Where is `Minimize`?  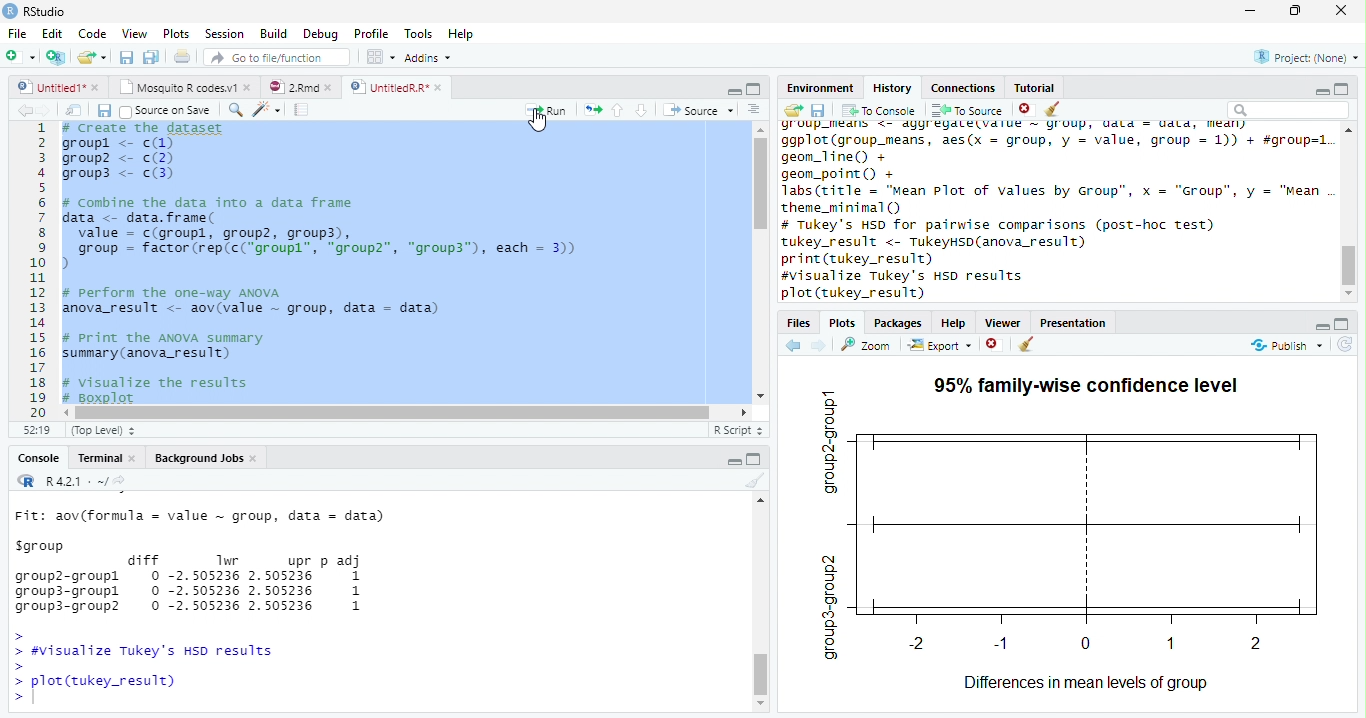 Minimize is located at coordinates (734, 463).